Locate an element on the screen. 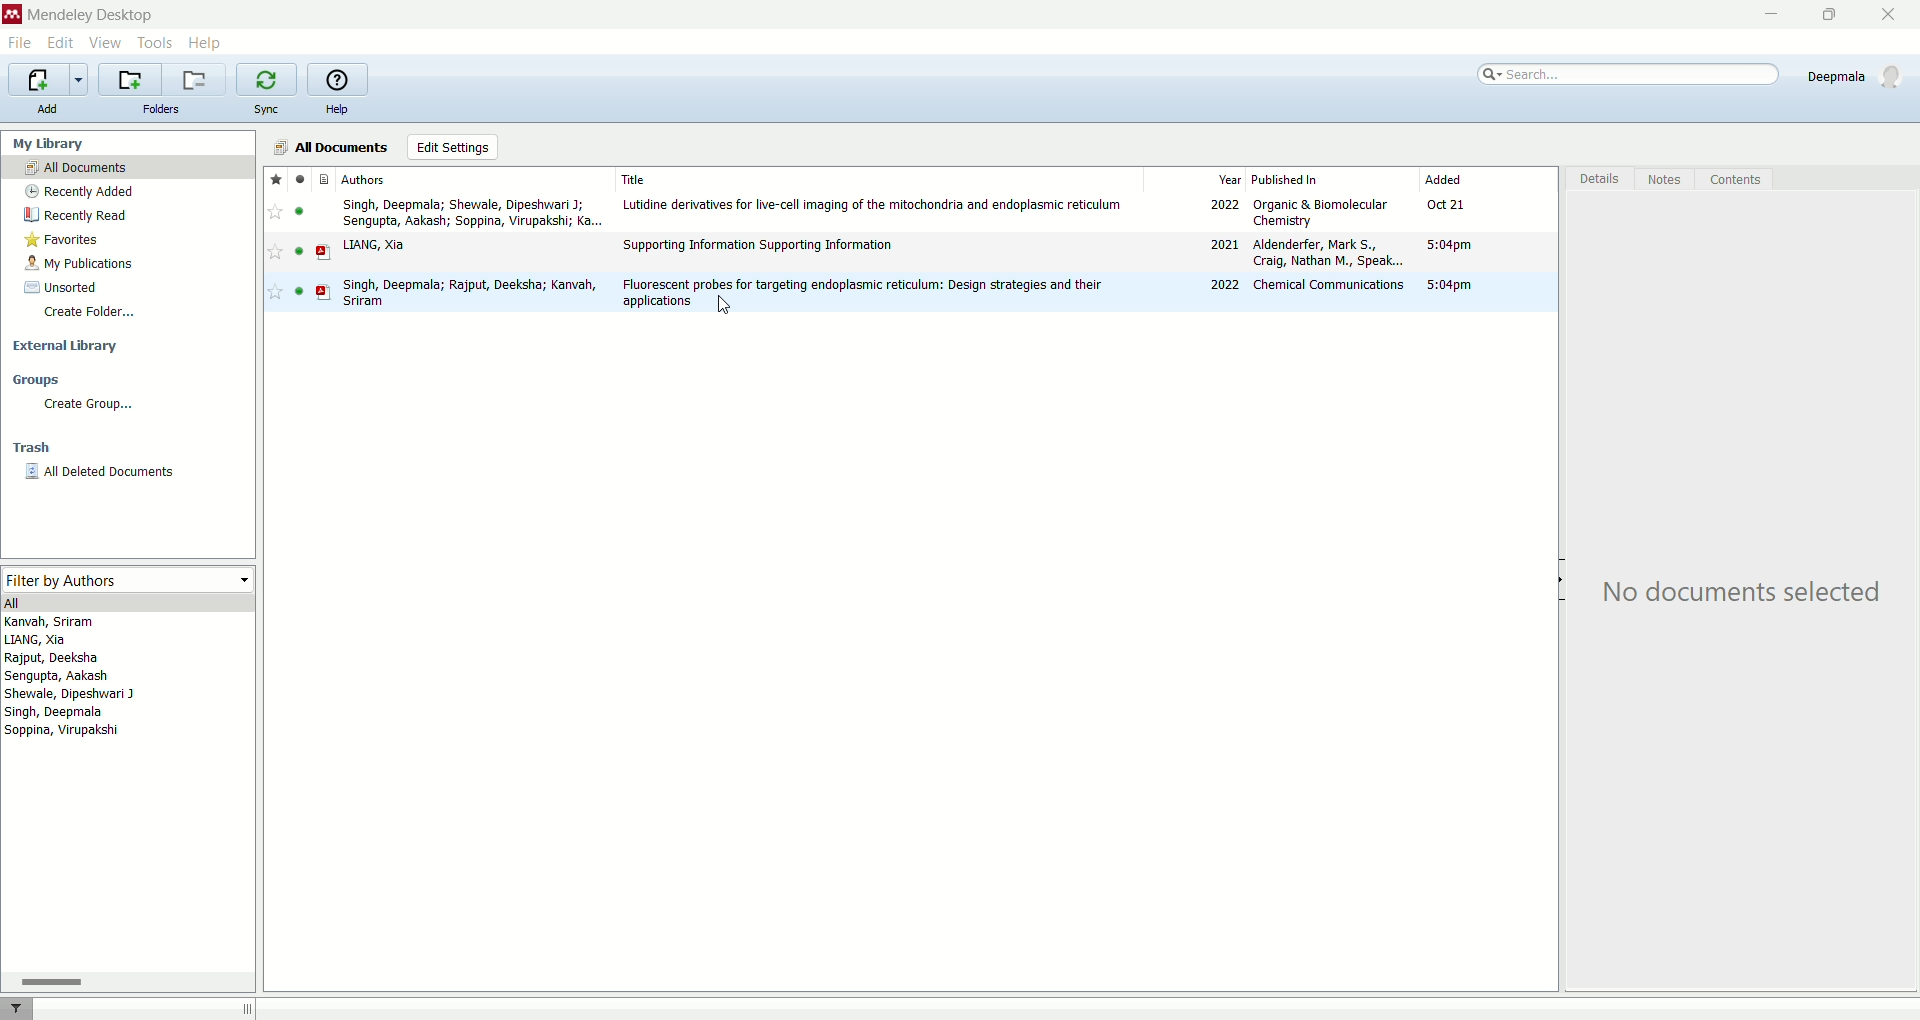 Image resolution: width=1920 pixels, height=1020 pixels. minimize is located at coordinates (1767, 15).